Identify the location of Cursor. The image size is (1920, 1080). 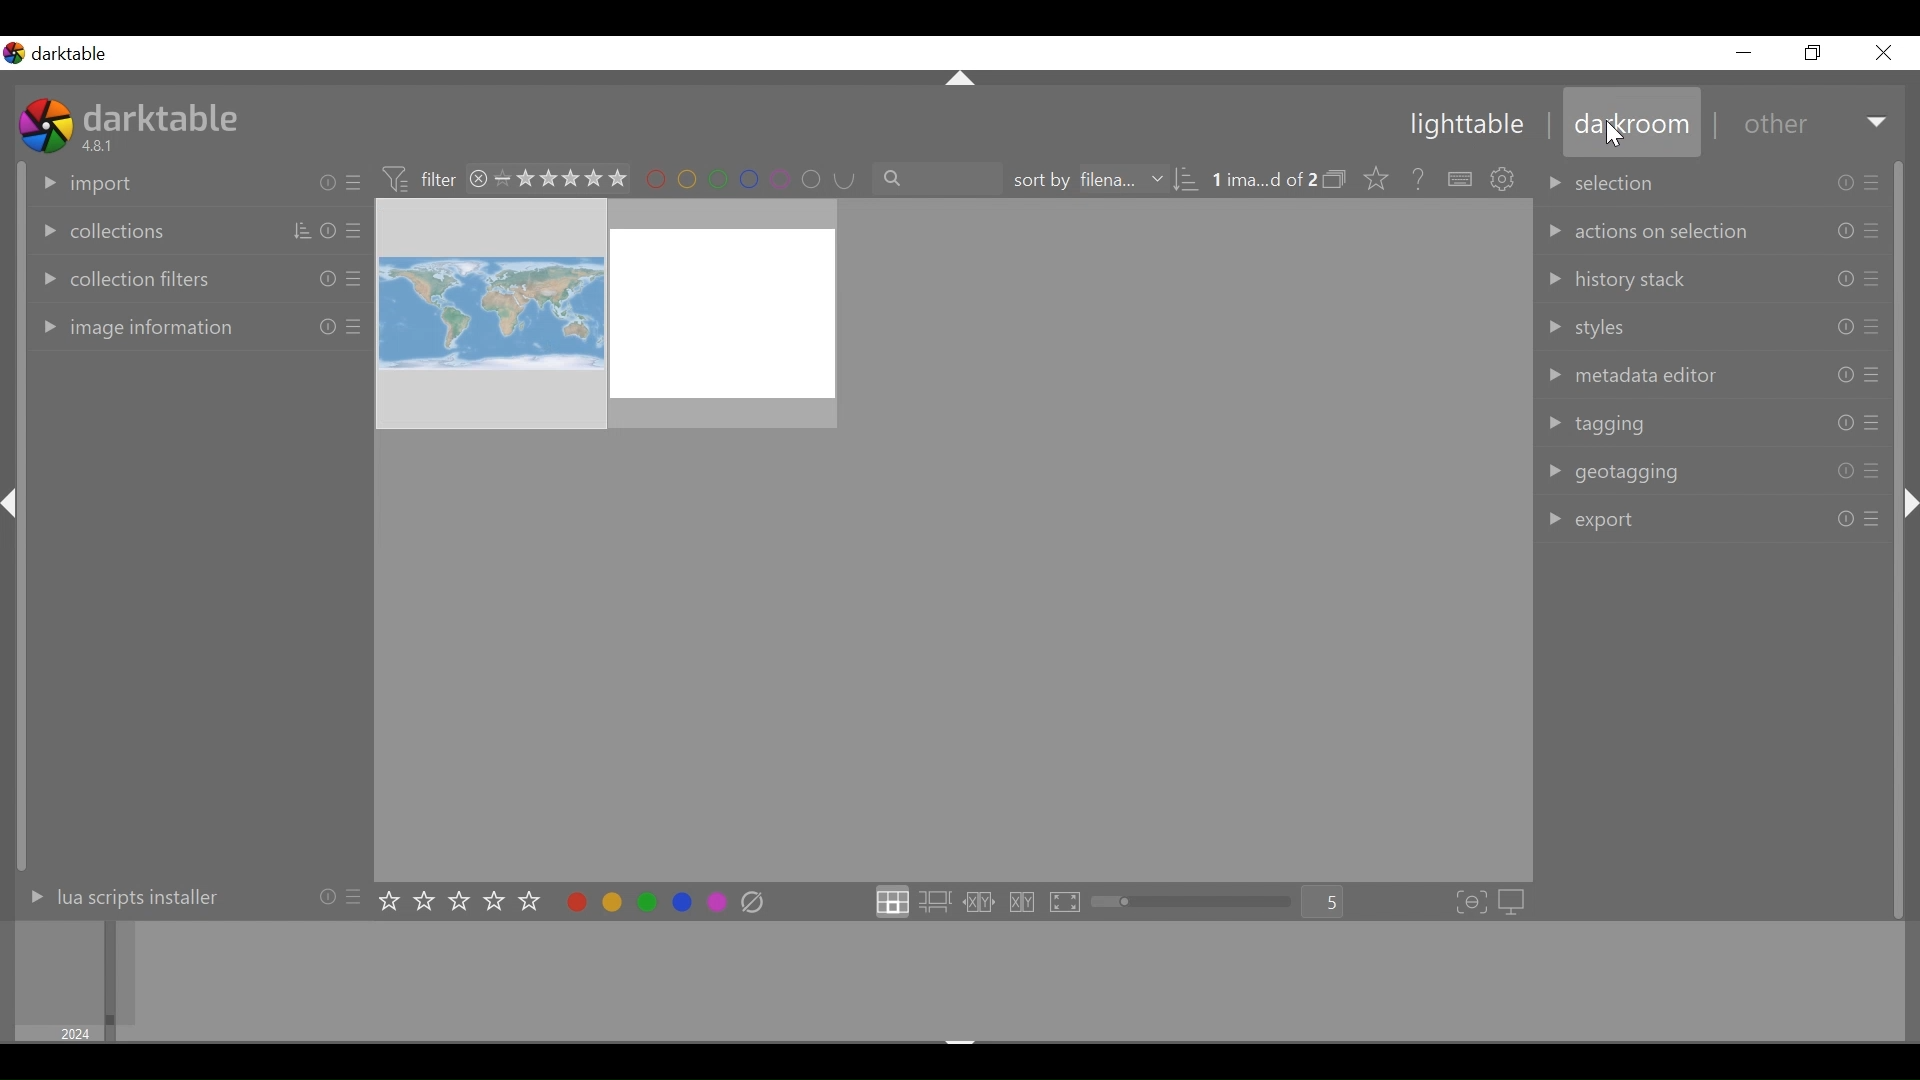
(1618, 136).